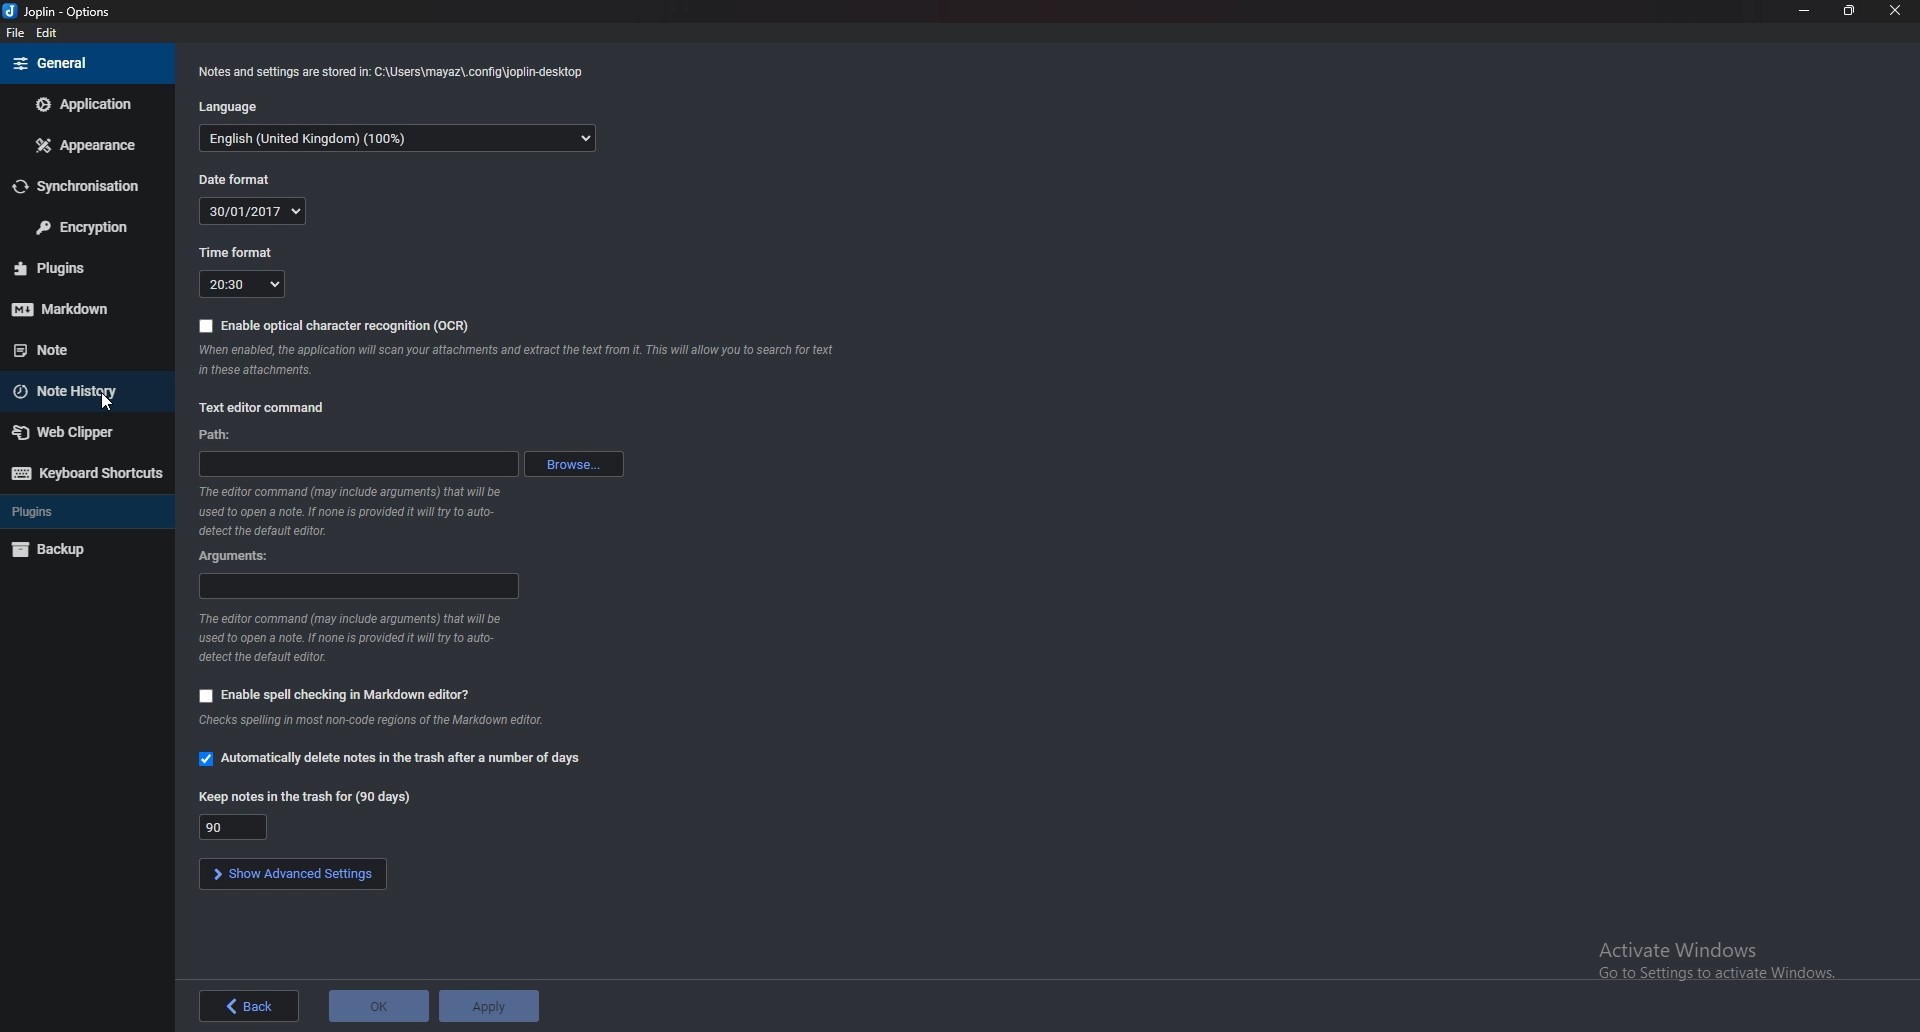 The image size is (1920, 1032). What do you see at coordinates (1848, 11) in the screenshot?
I see `Resize` at bounding box center [1848, 11].